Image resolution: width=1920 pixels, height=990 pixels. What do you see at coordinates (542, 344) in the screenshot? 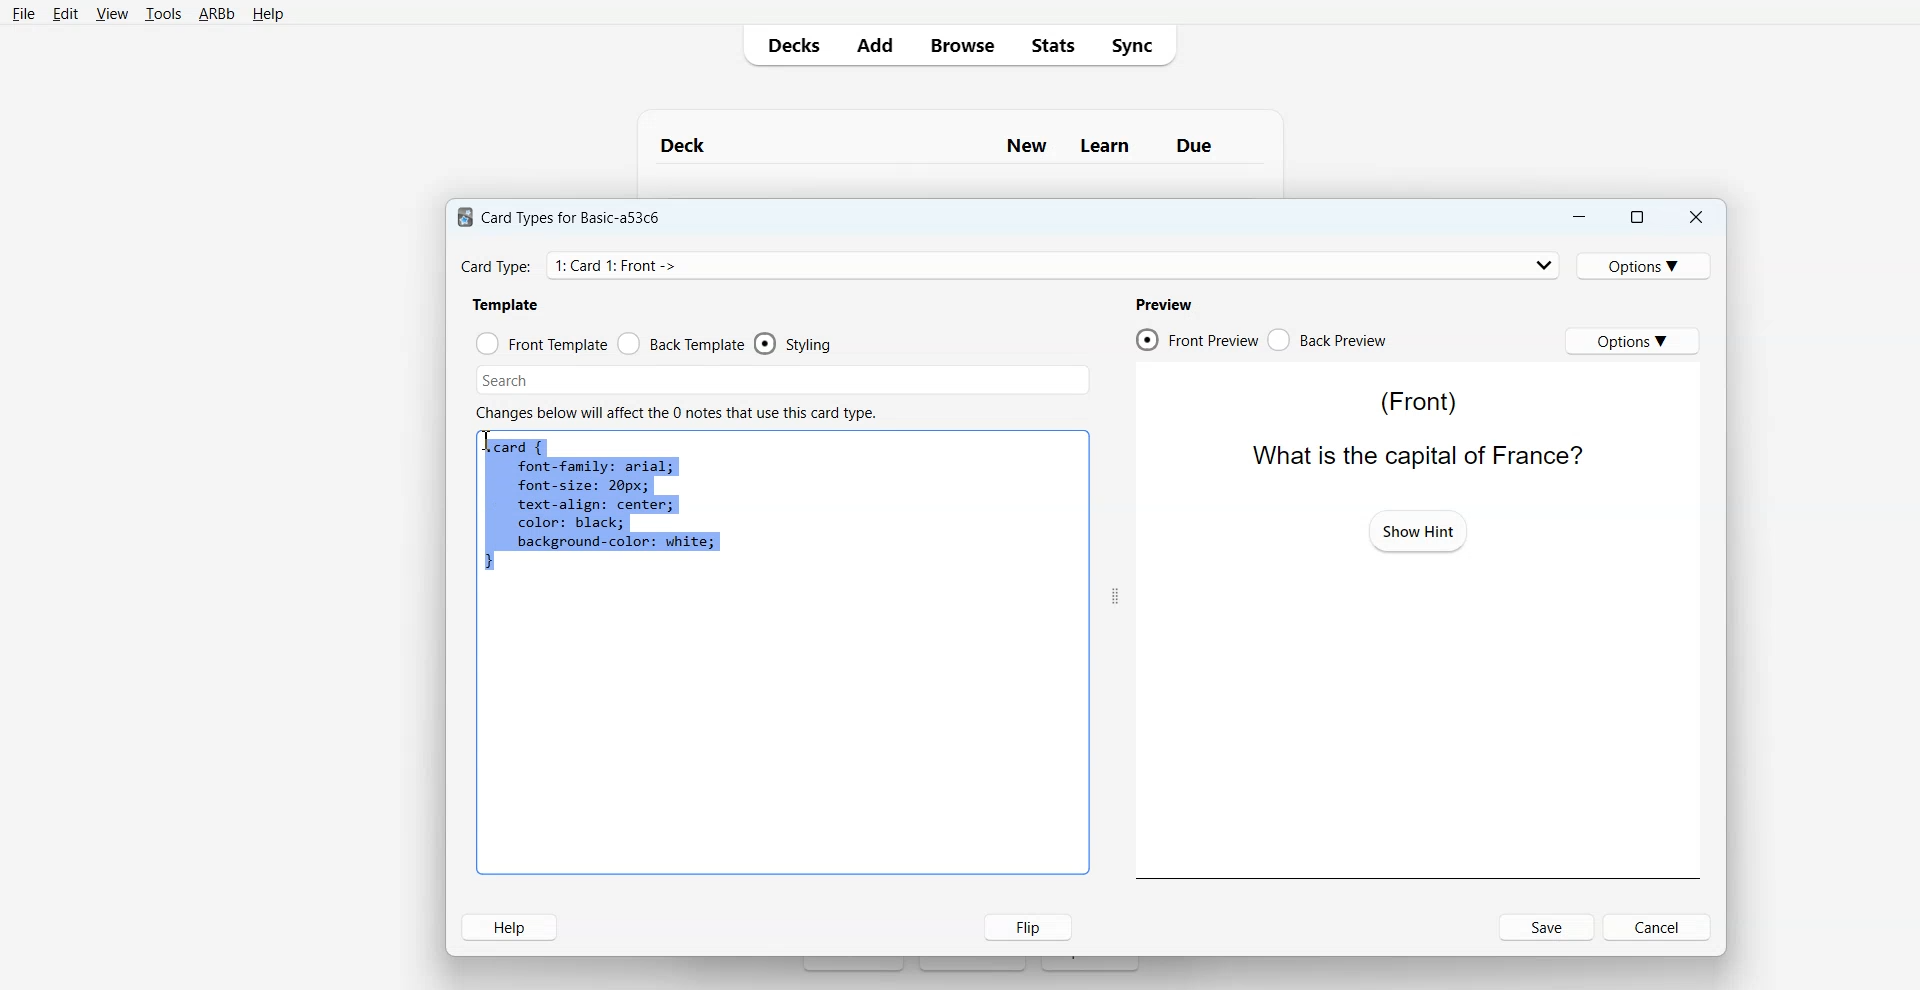
I see `Front Template` at bounding box center [542, 344].